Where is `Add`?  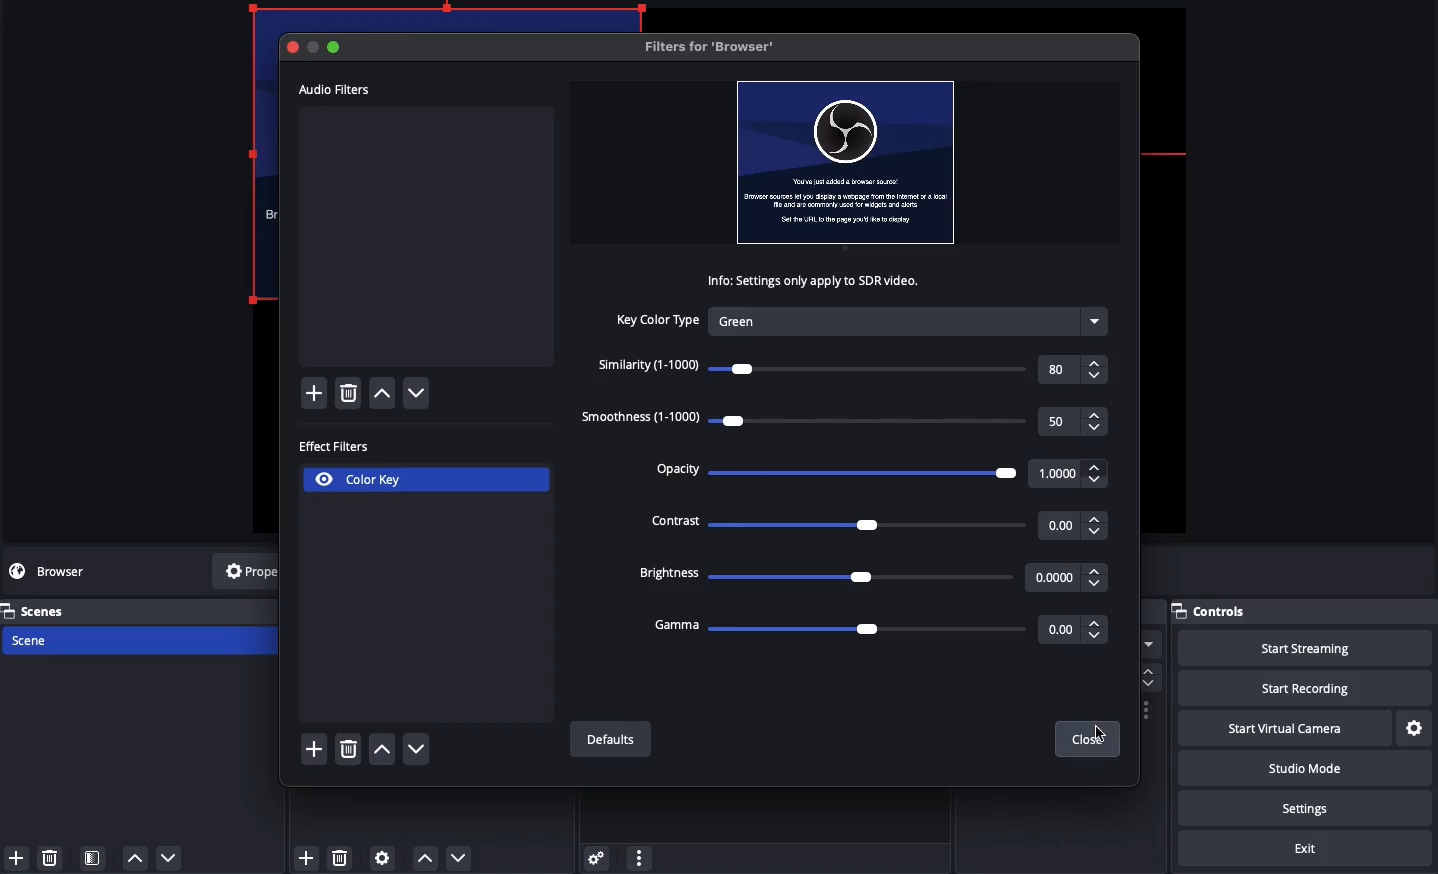 Add is located at coordinates (16, 857).